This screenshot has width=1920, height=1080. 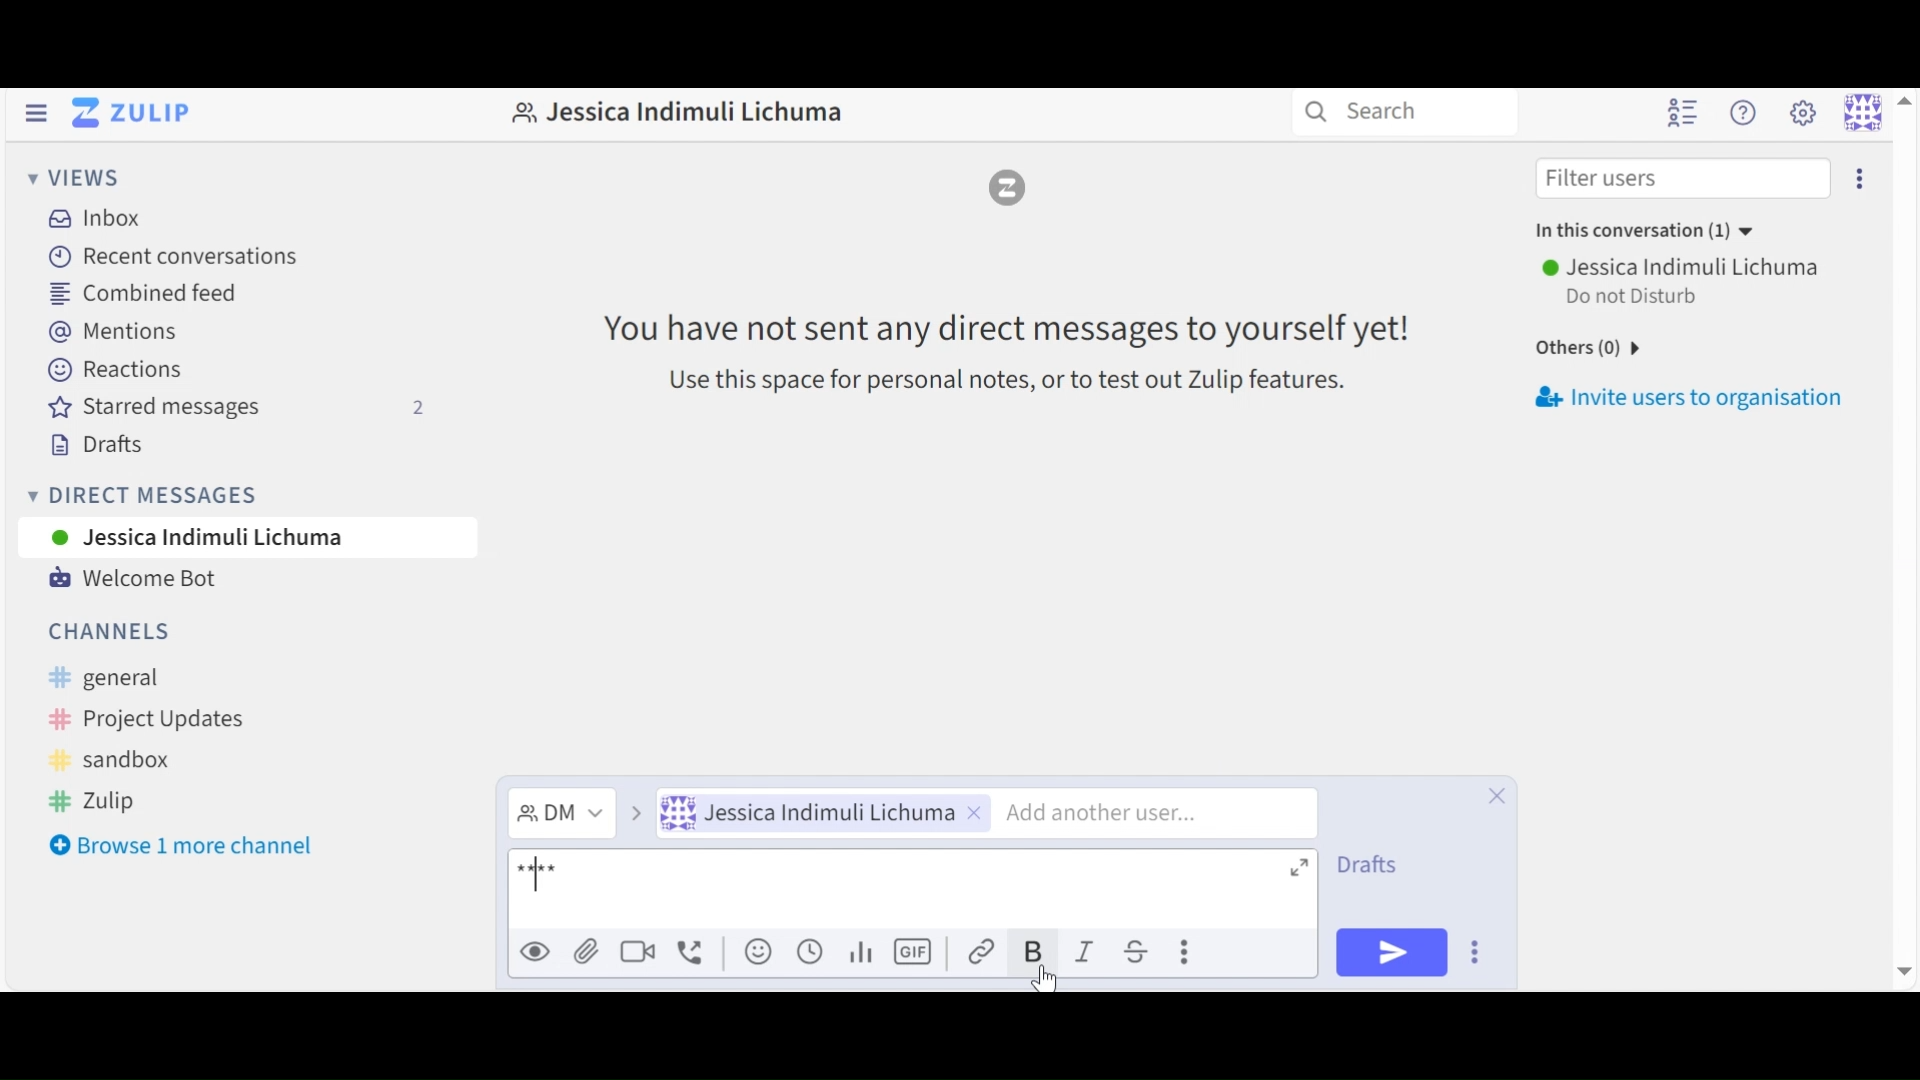 I want to click on do not disturb, so click(x=1644, y=297).